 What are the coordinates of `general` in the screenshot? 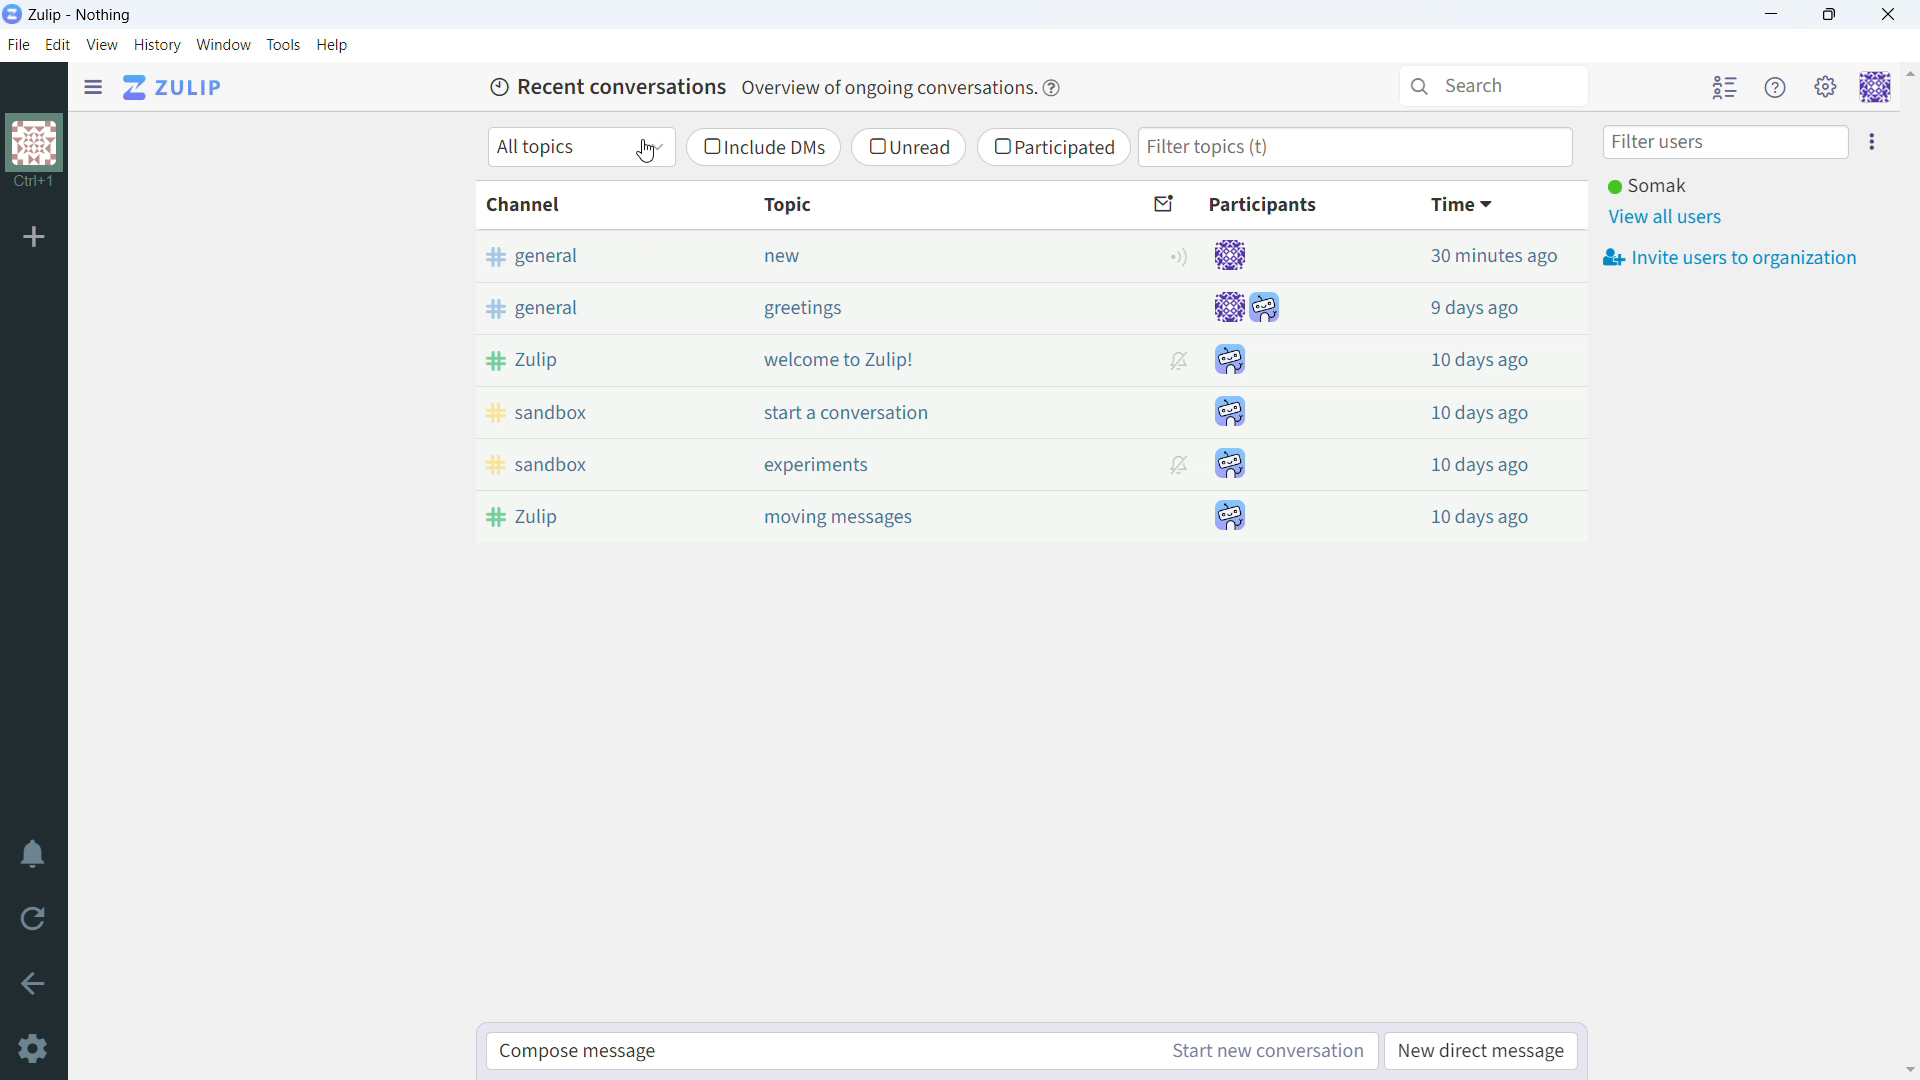 It's located at (593, 308).